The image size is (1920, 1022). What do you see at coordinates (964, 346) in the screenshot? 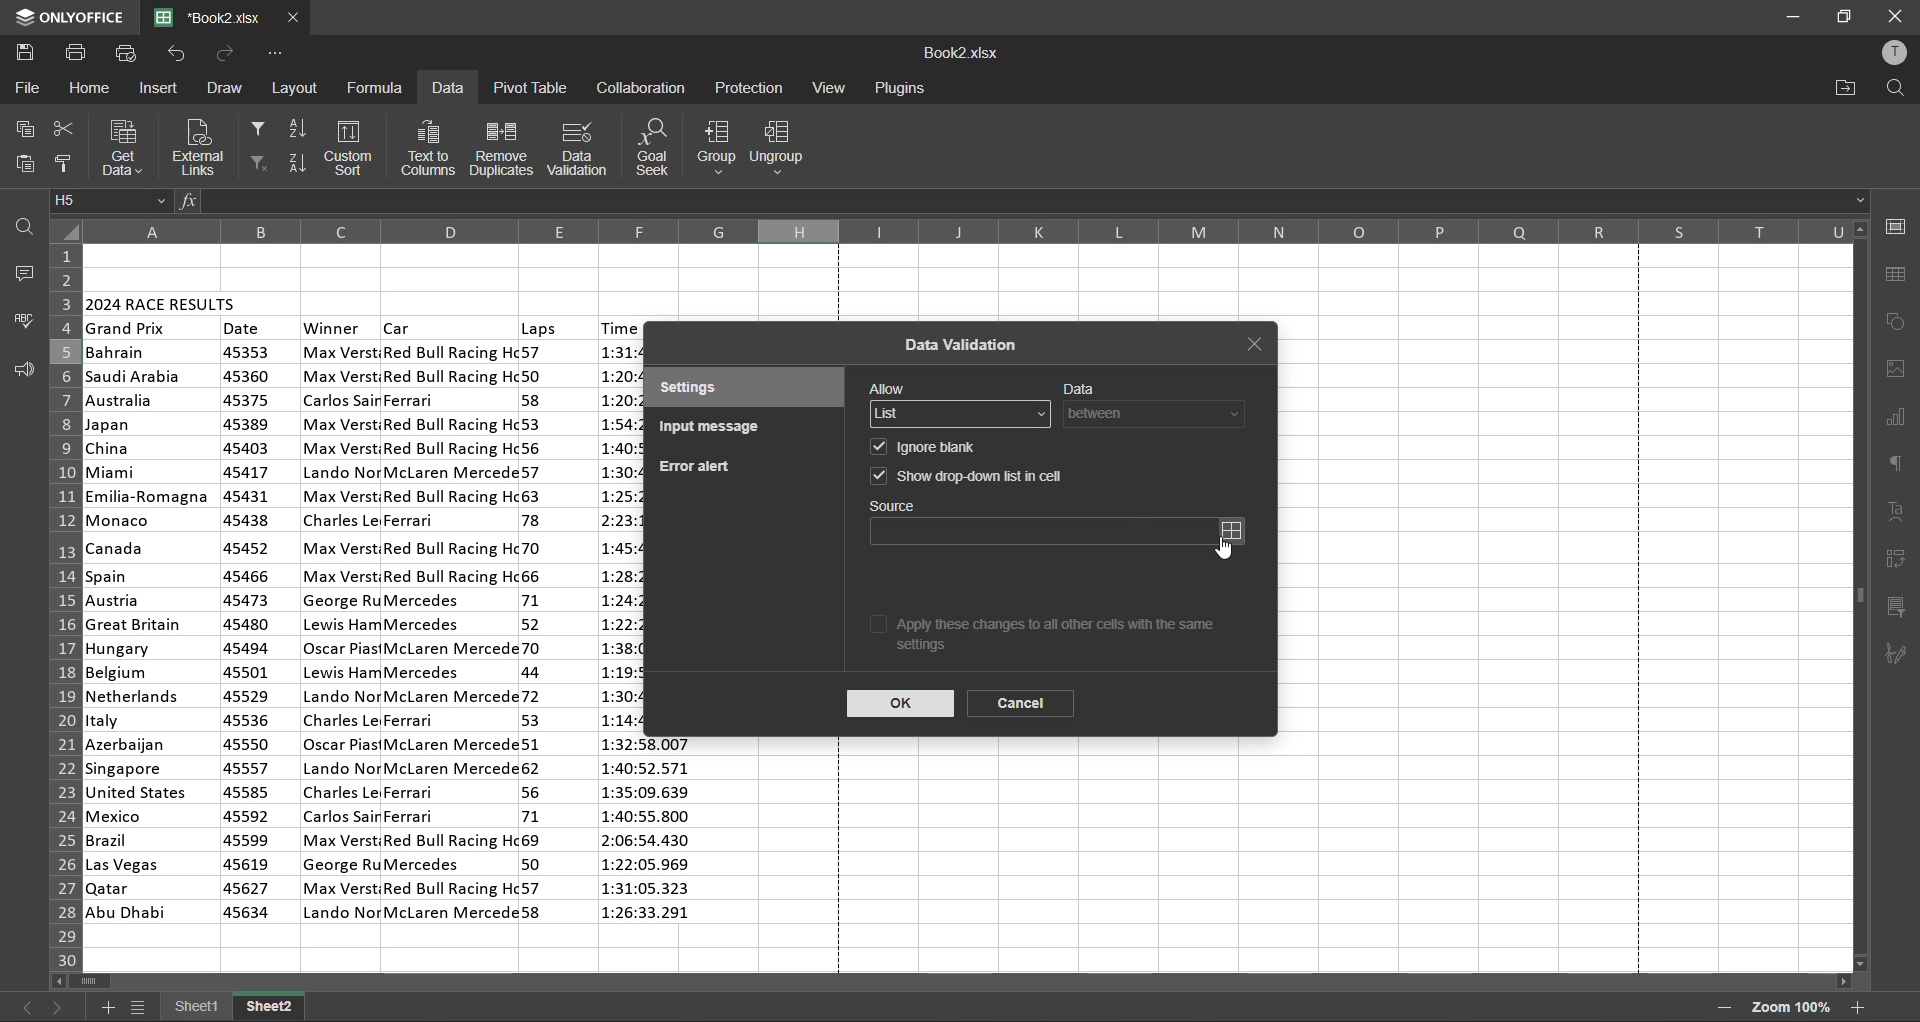
I see `data validation` at bounding box center [964, 346].